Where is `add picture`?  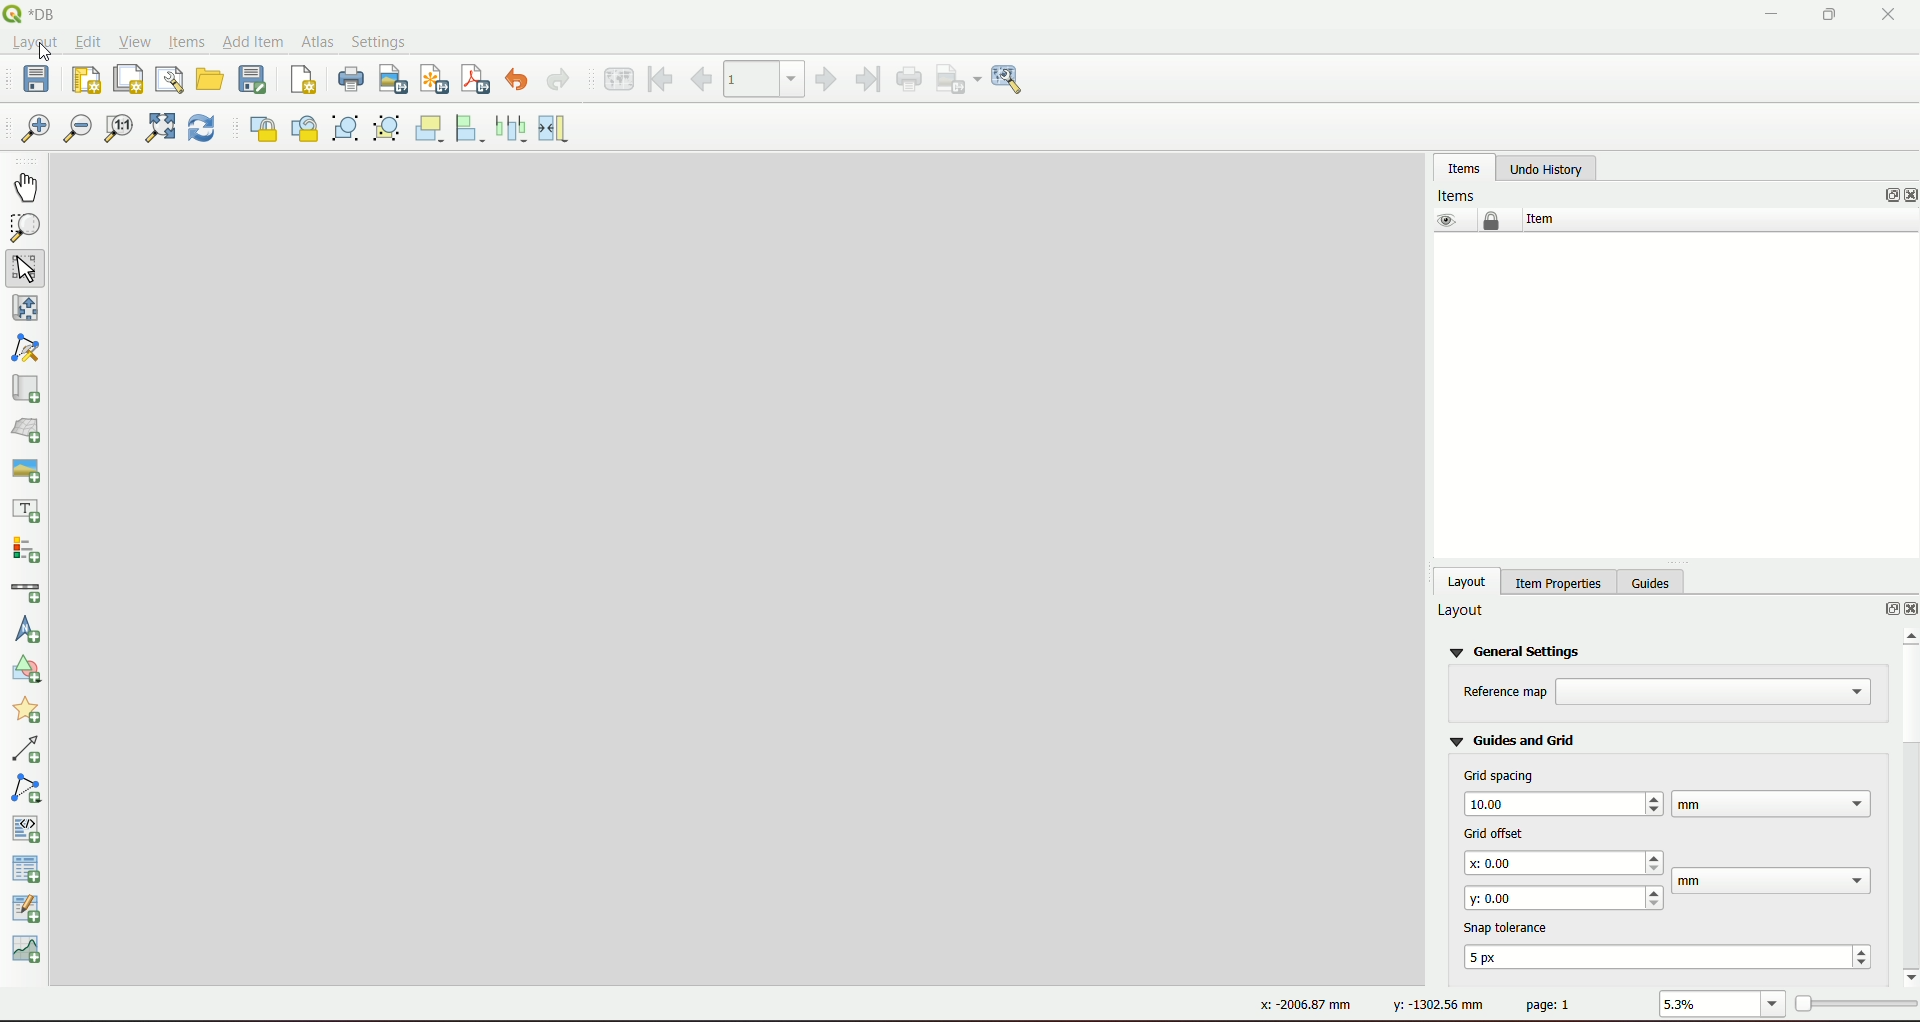
add picture is located at coordinates (25, 467).